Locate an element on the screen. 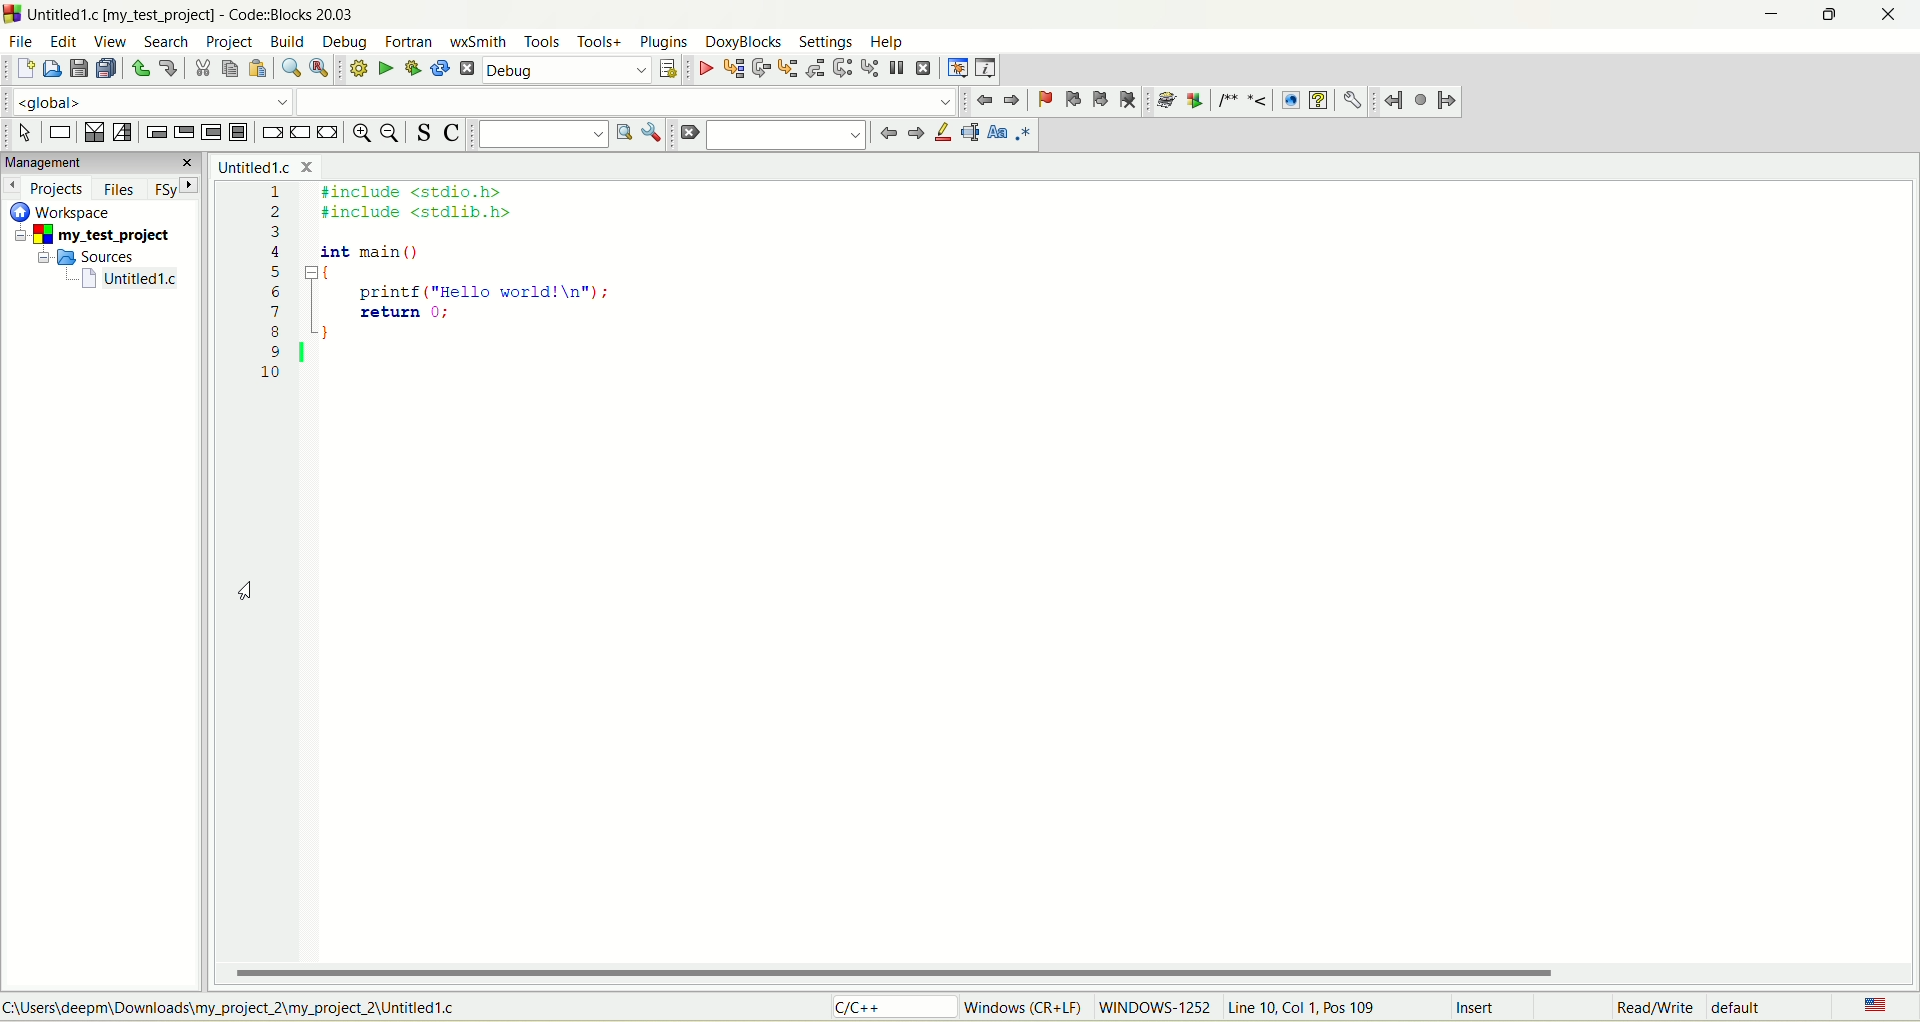  undo is located at coordinates (139, 70).